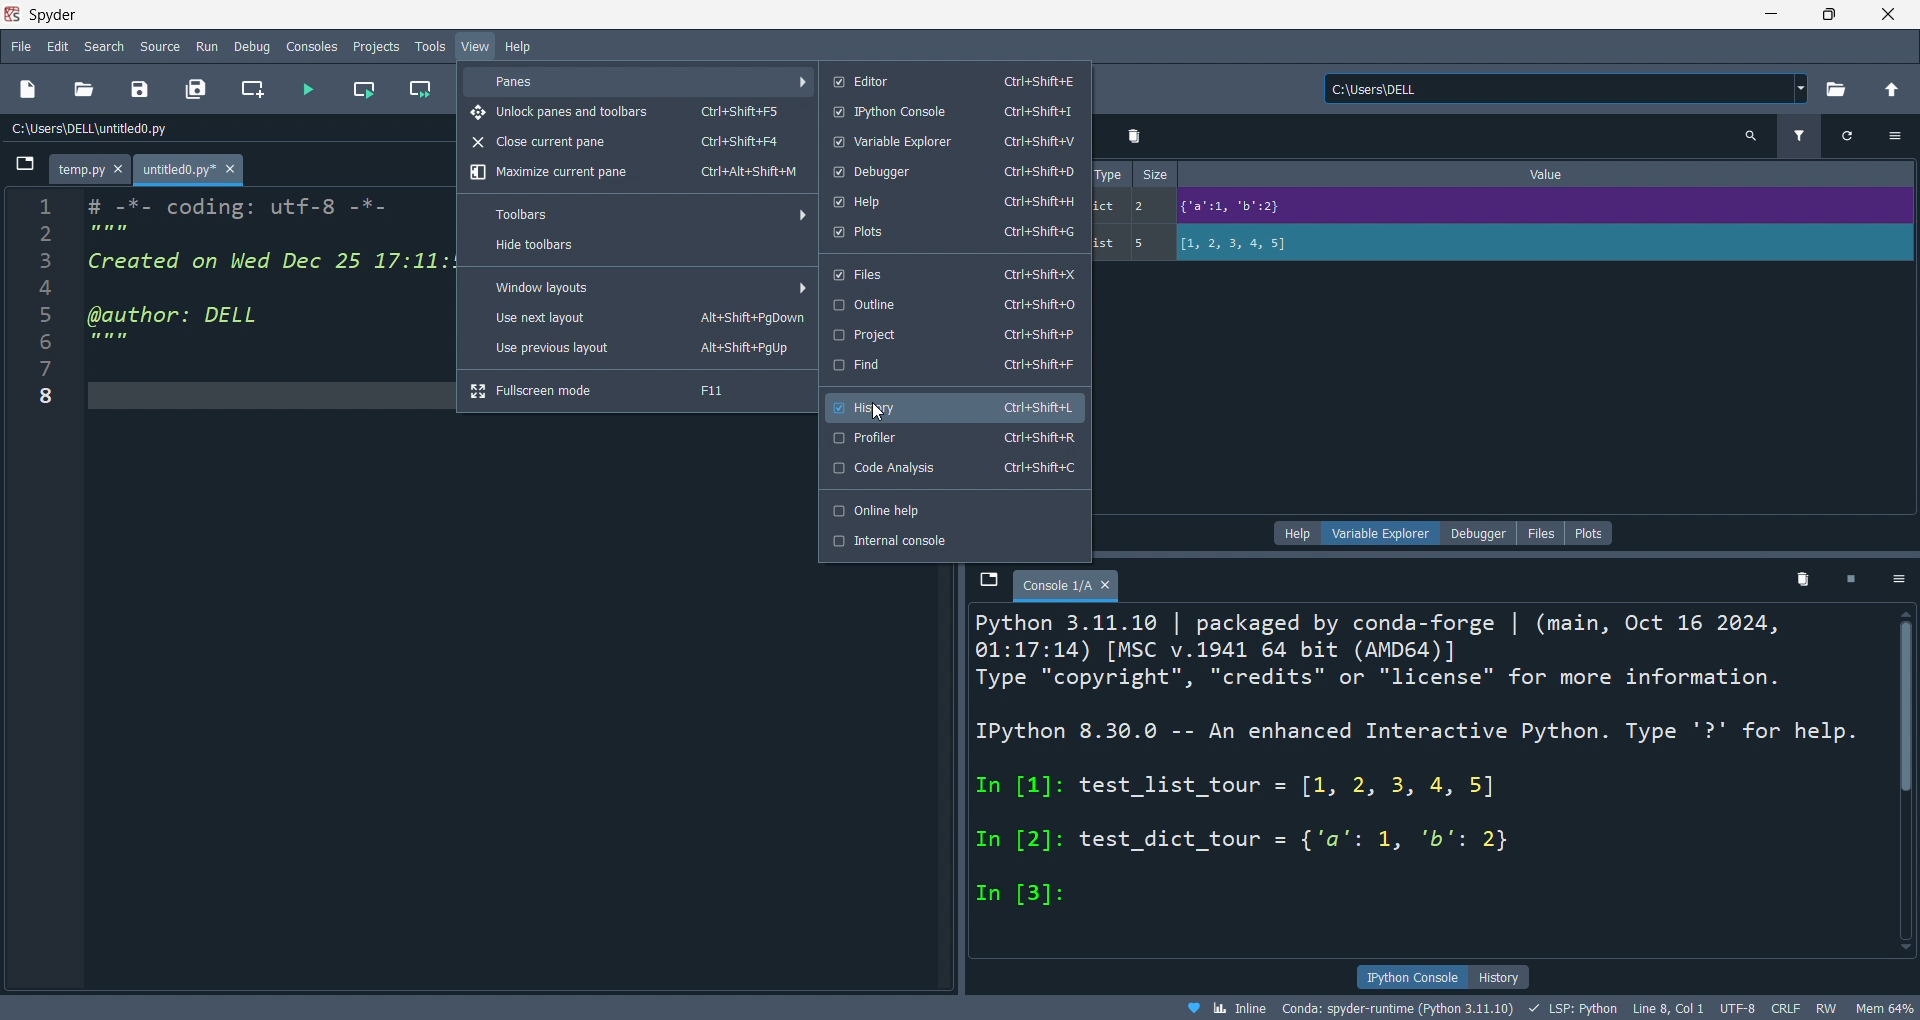 Image resolution: width=1920 pixels, height=1020 pixels. Describe the element at coordinates (1553, 174) in the screenshot. I see `value` at that location.